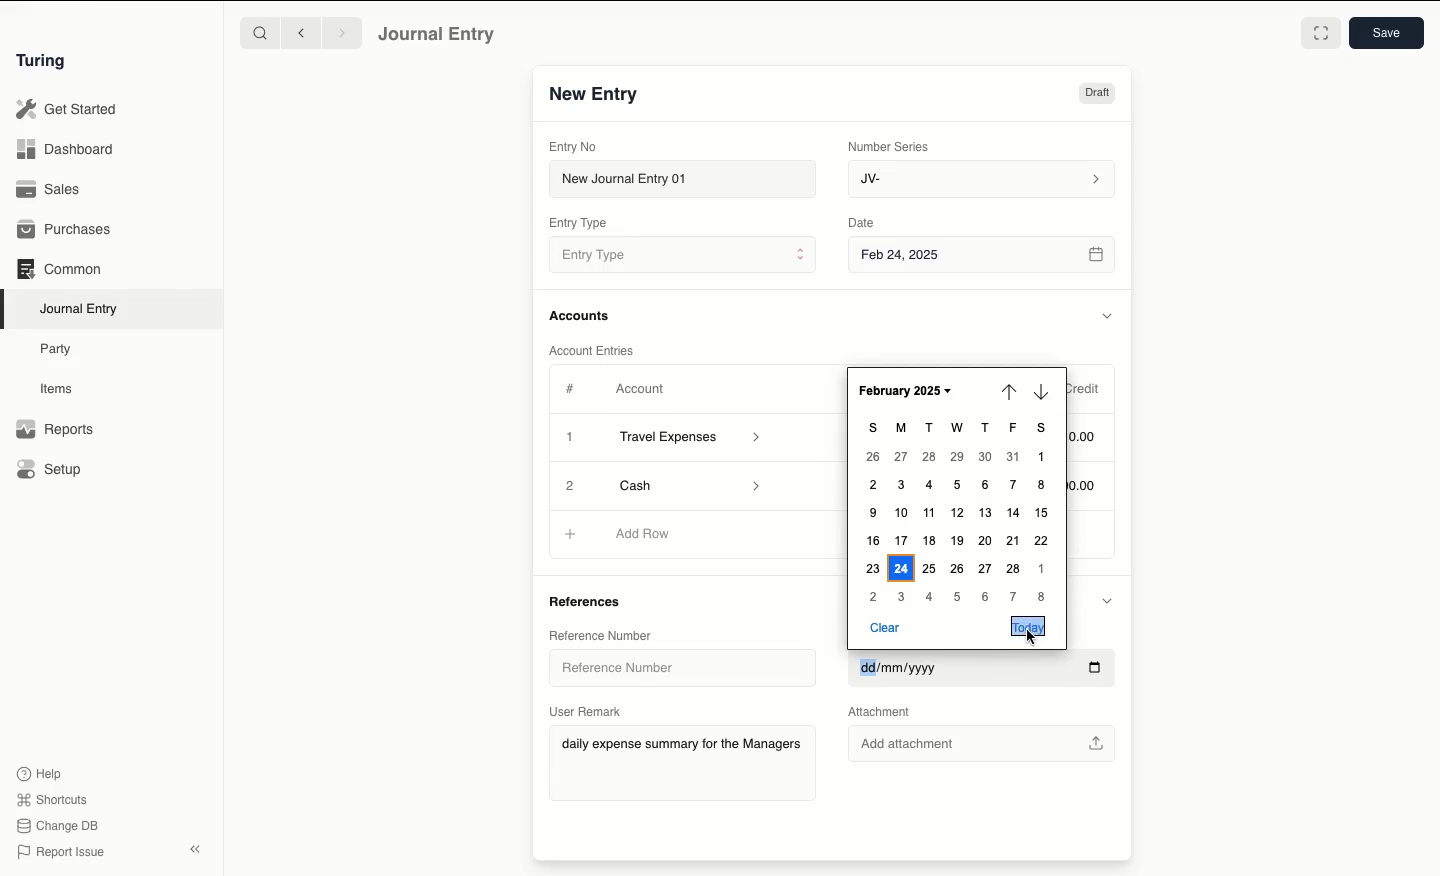 The image size is (1440, 876). Describe the element at coordinates (61, 269) in the screenshot. I see `Common` at that location.